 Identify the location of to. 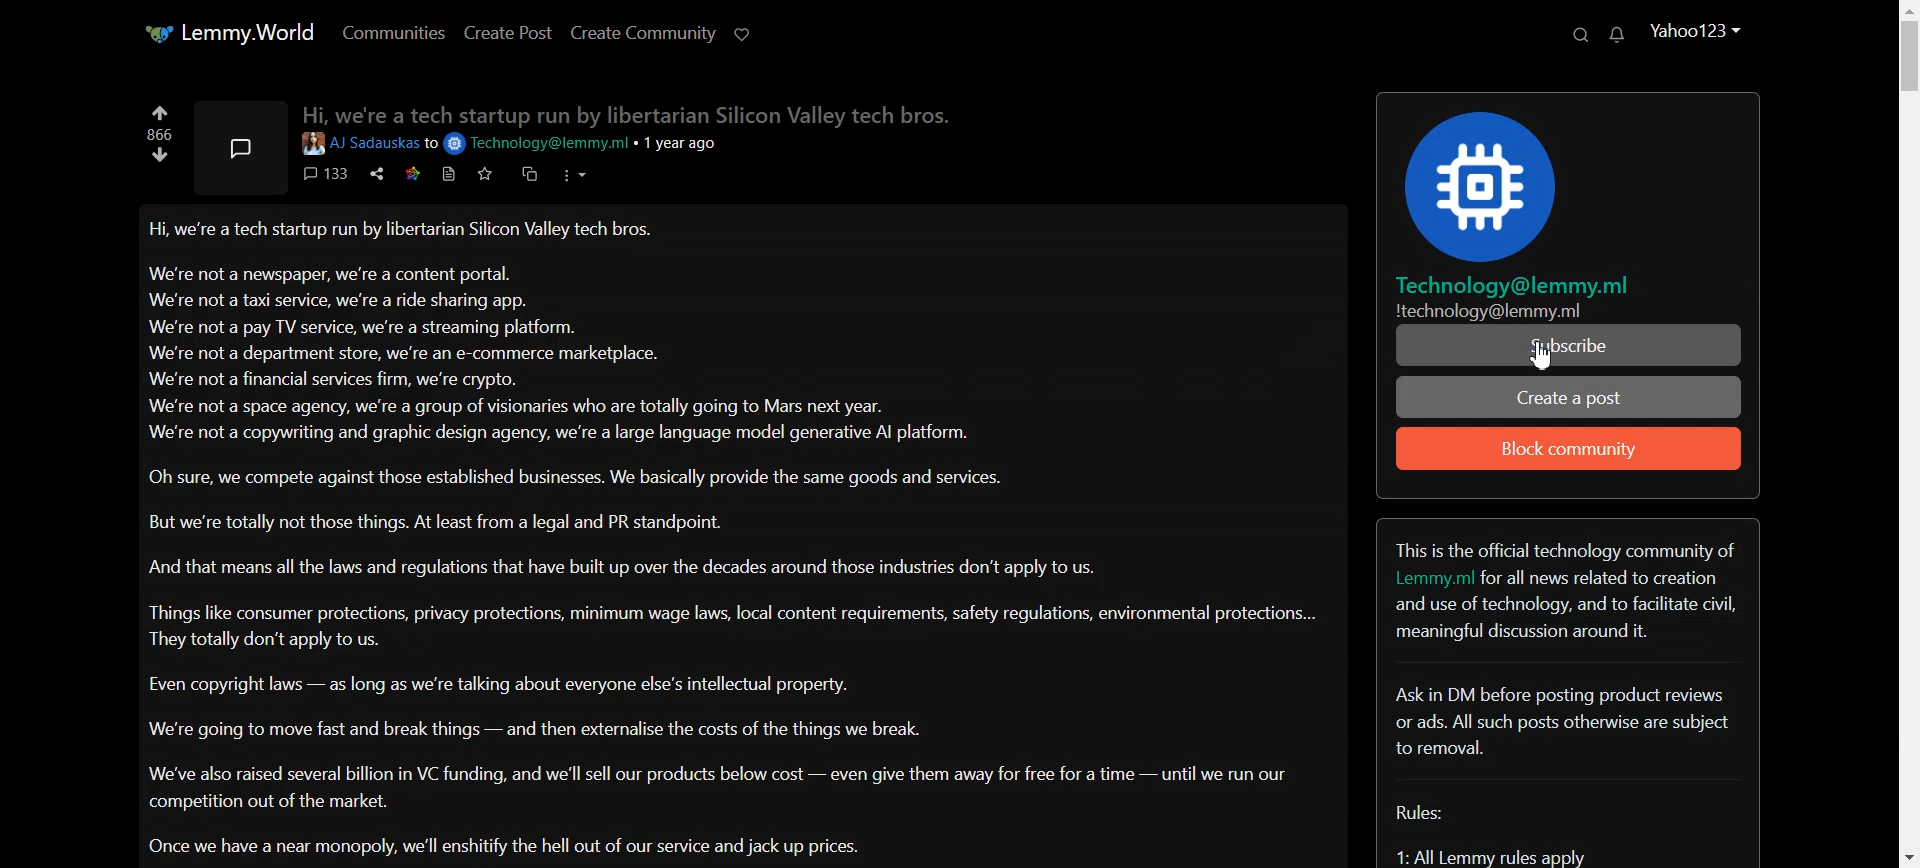
(431, 144).